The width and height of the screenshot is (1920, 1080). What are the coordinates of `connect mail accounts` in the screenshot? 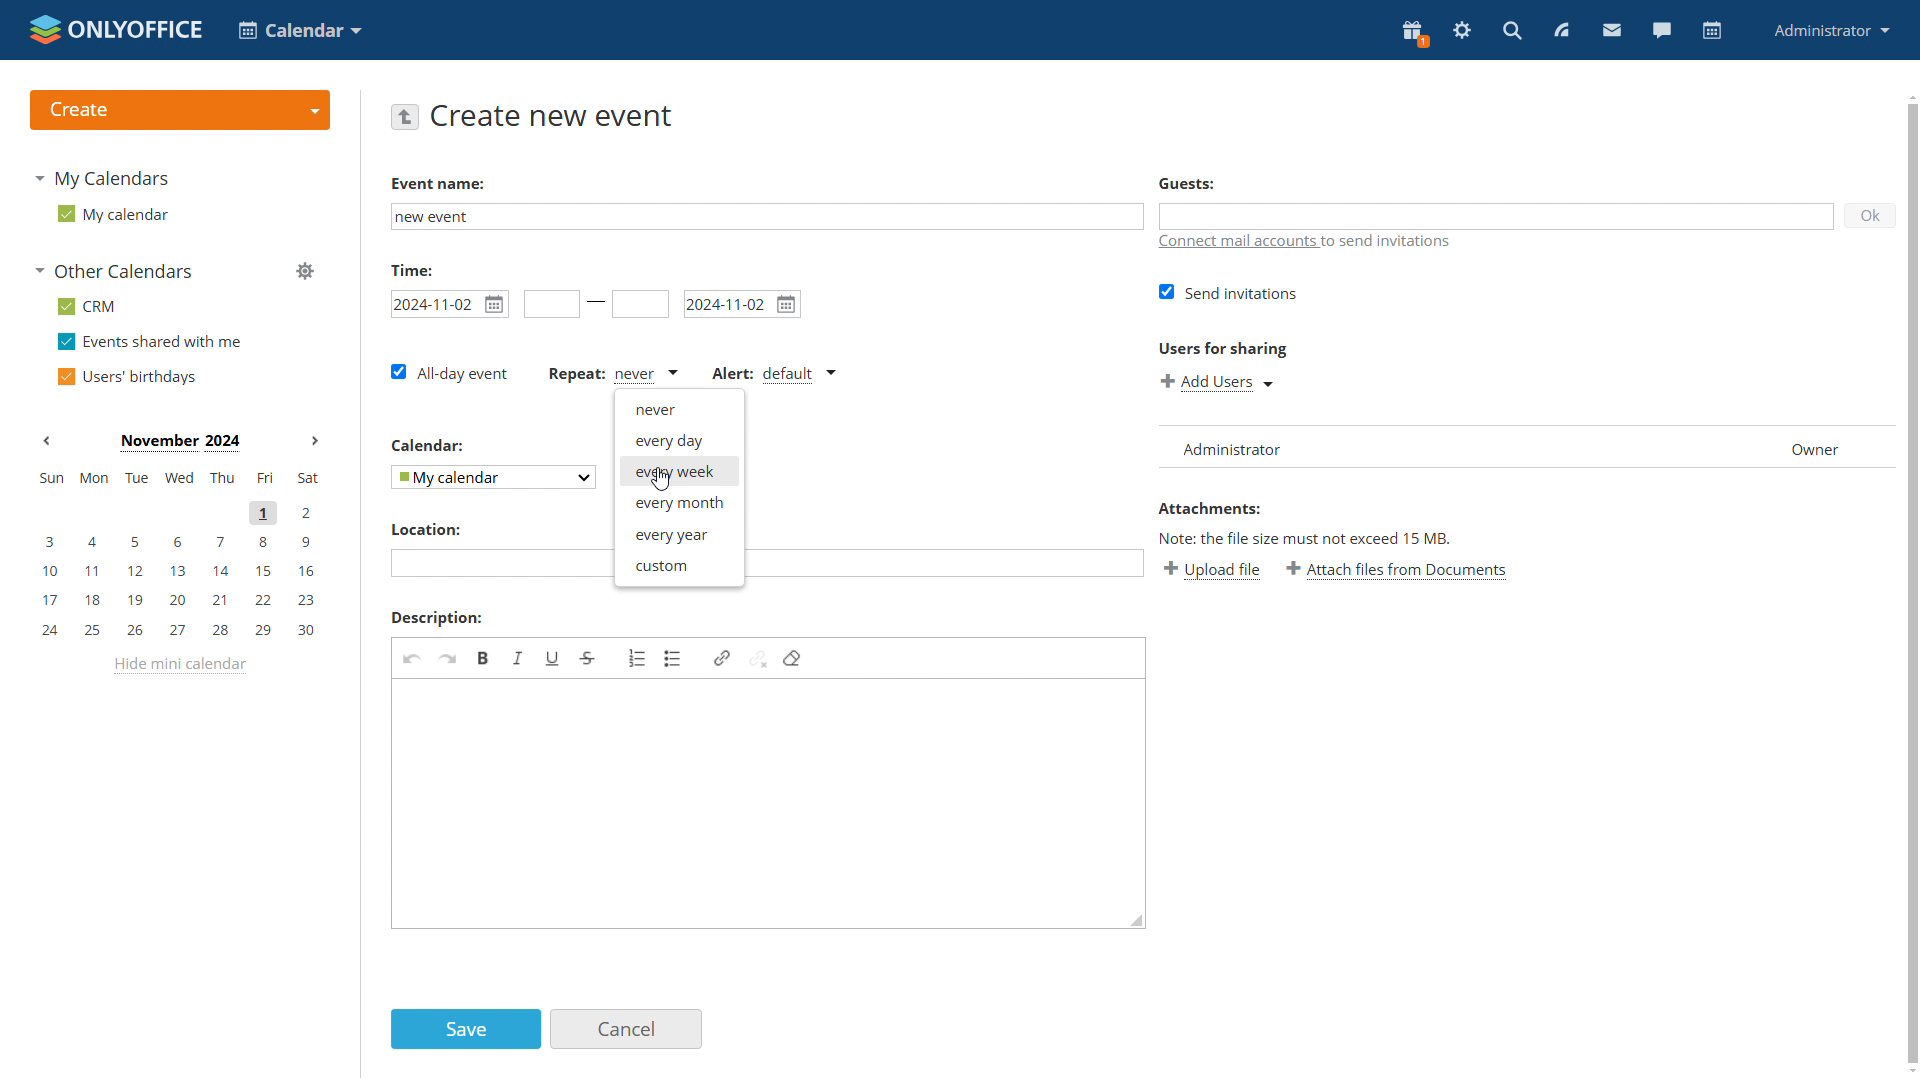 It's located at (1305, 242).